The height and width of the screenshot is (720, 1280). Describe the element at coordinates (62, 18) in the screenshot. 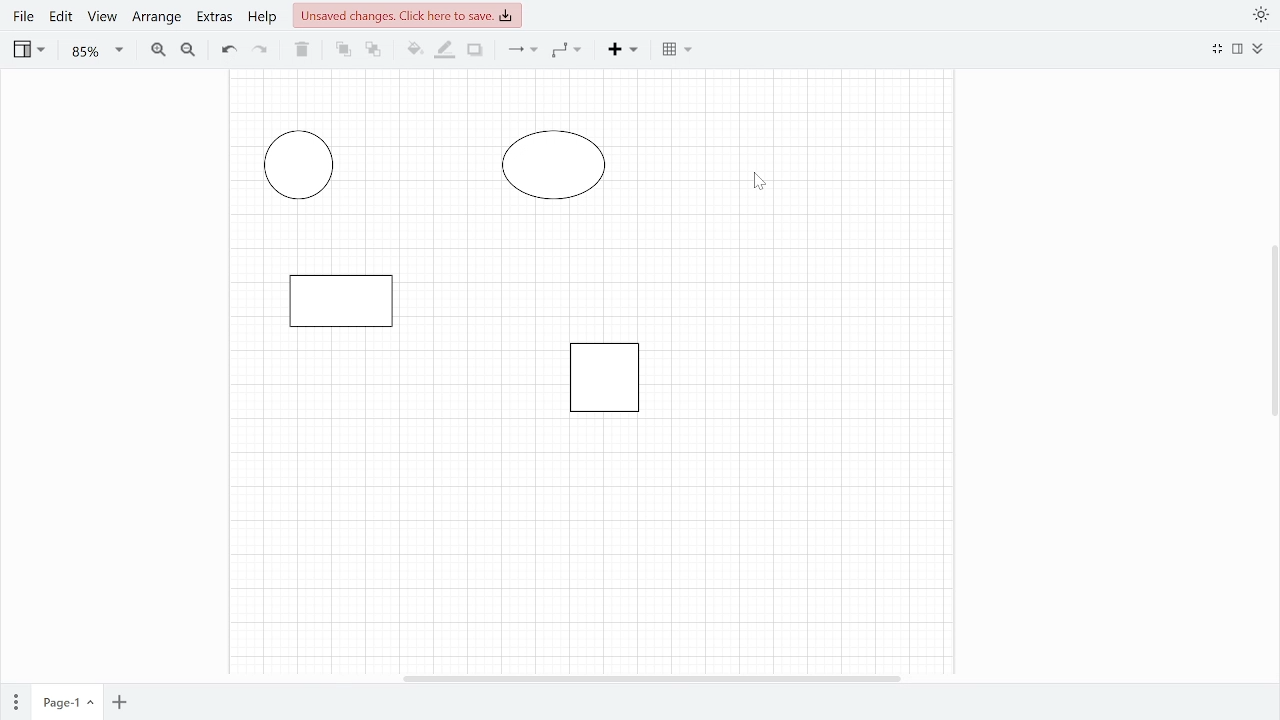

I see `Edit` at that location.